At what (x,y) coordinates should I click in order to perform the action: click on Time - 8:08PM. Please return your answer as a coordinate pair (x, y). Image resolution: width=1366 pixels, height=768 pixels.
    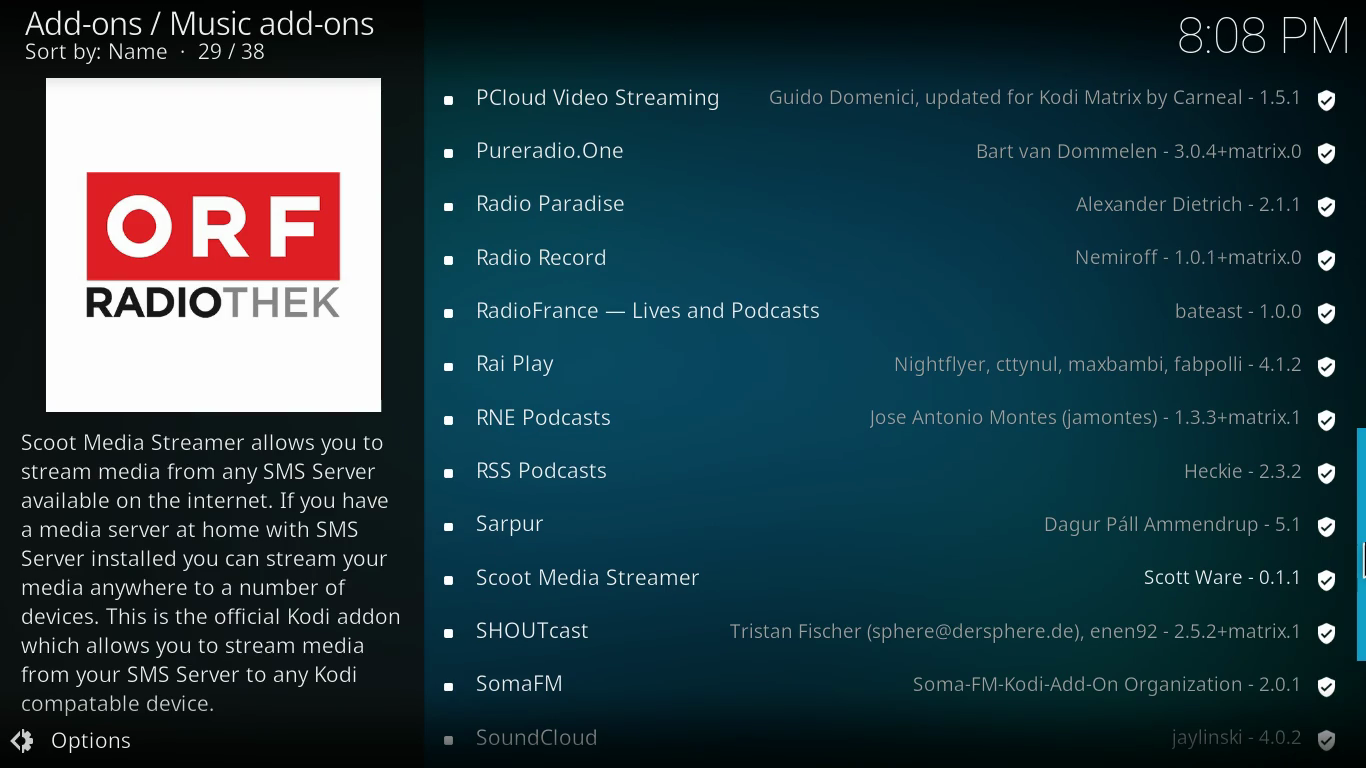
    Looking at the image, I should click on (1260, 35).